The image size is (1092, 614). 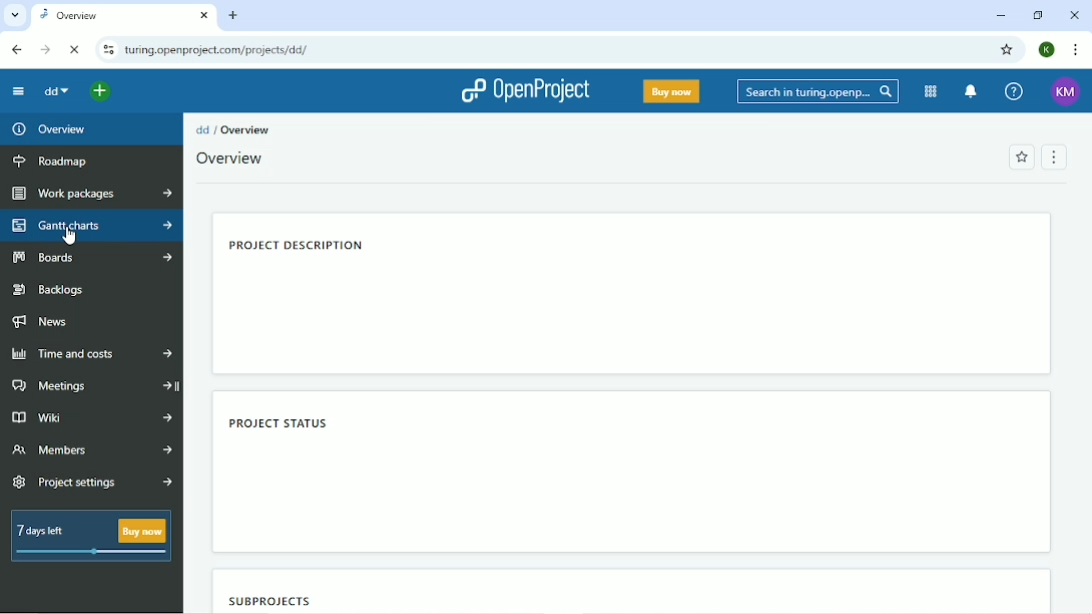 What do you see at coordinates (46, 49) in the screenshot?
I see `Forward` at bounding box center [46, 49].